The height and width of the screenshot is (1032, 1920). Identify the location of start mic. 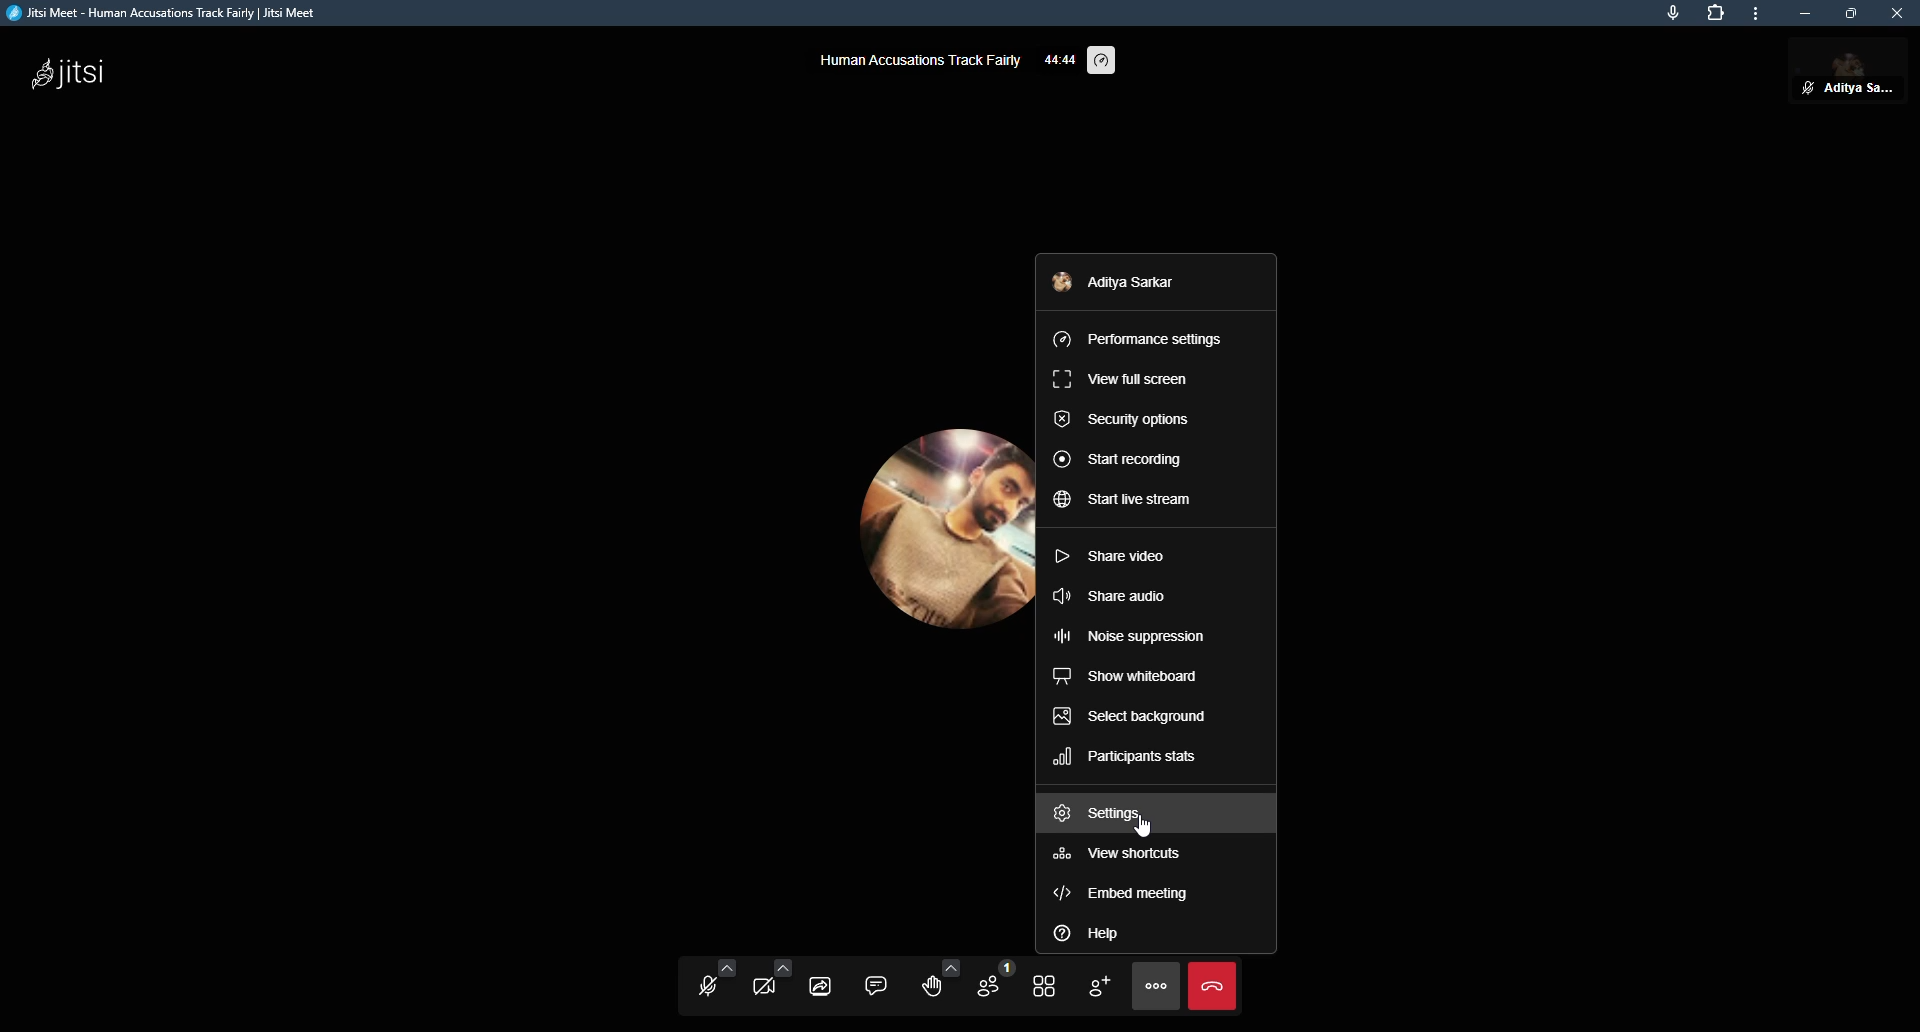
(703, 987).